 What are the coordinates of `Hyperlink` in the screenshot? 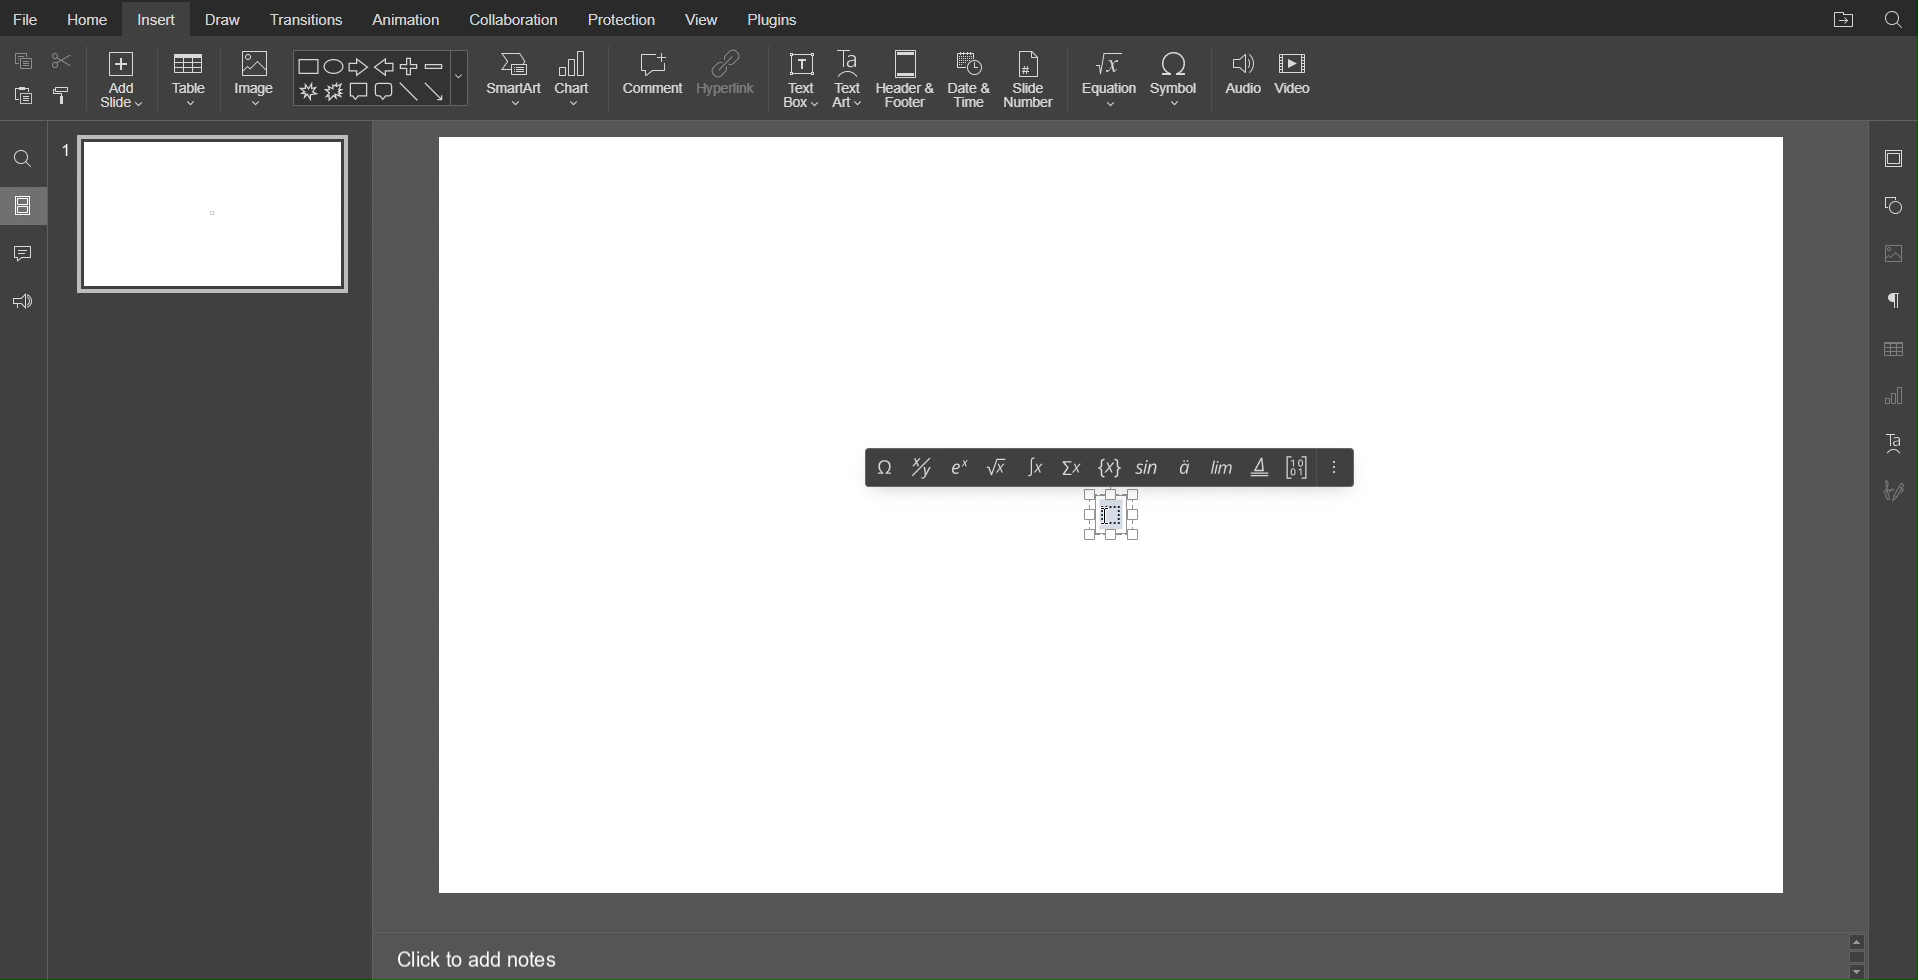 It's located at (729, 78).